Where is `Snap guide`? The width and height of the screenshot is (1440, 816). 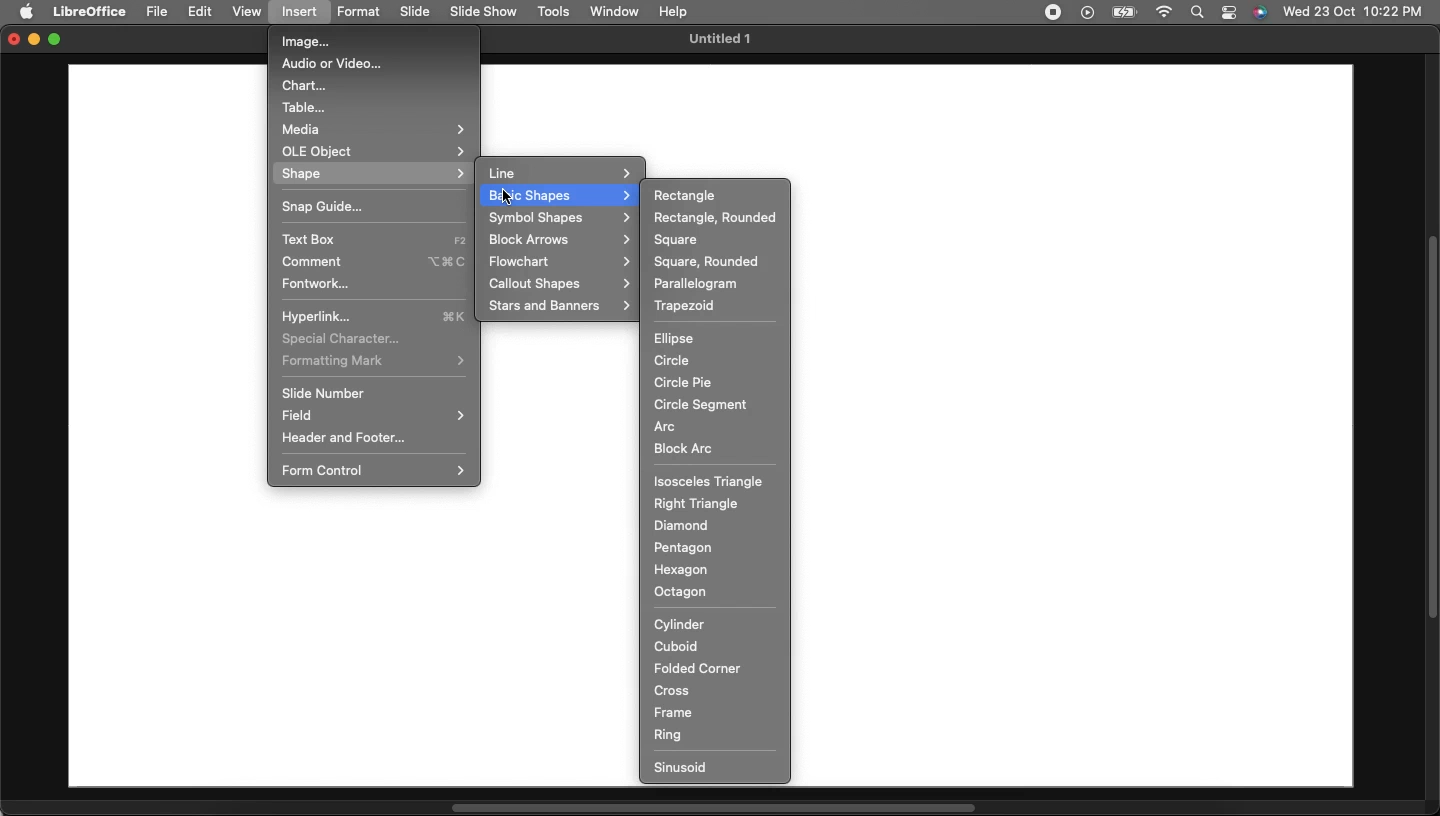 Snap guide is located at coordinates (321, 205).